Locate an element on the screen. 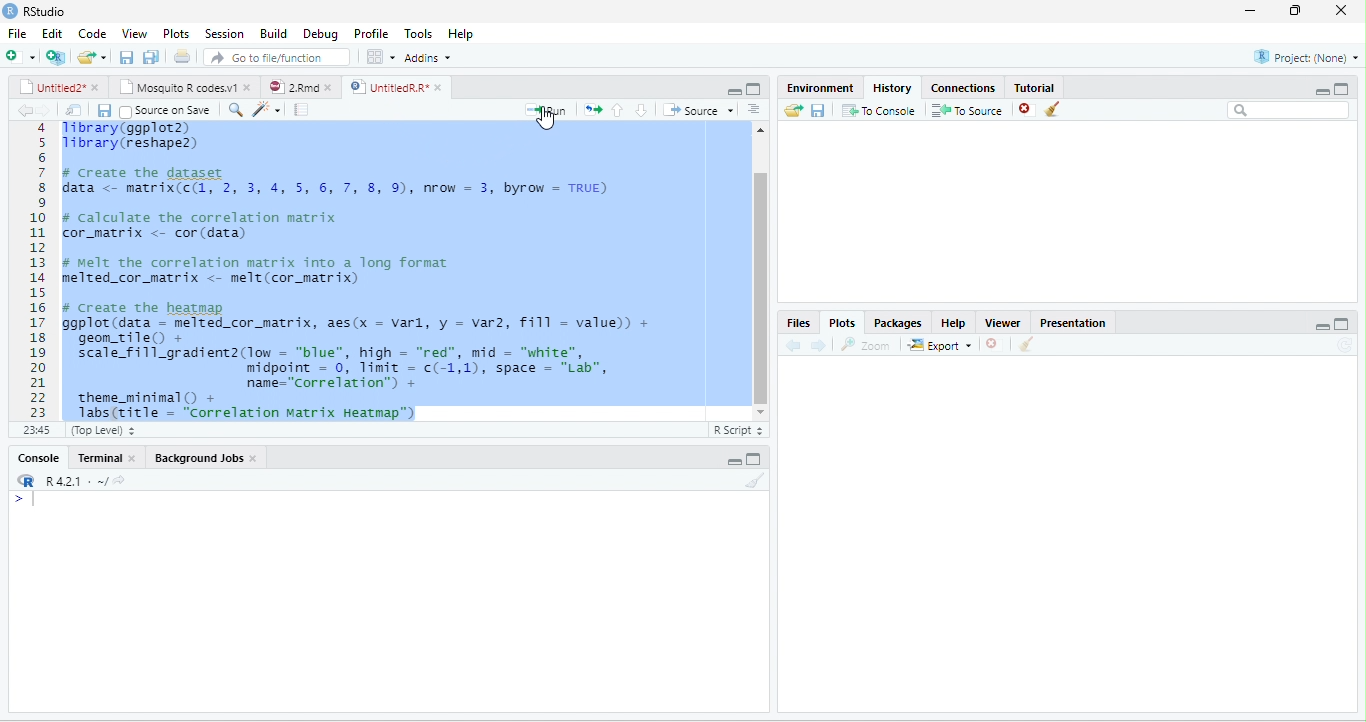  session is located at coordinates (224, 33).